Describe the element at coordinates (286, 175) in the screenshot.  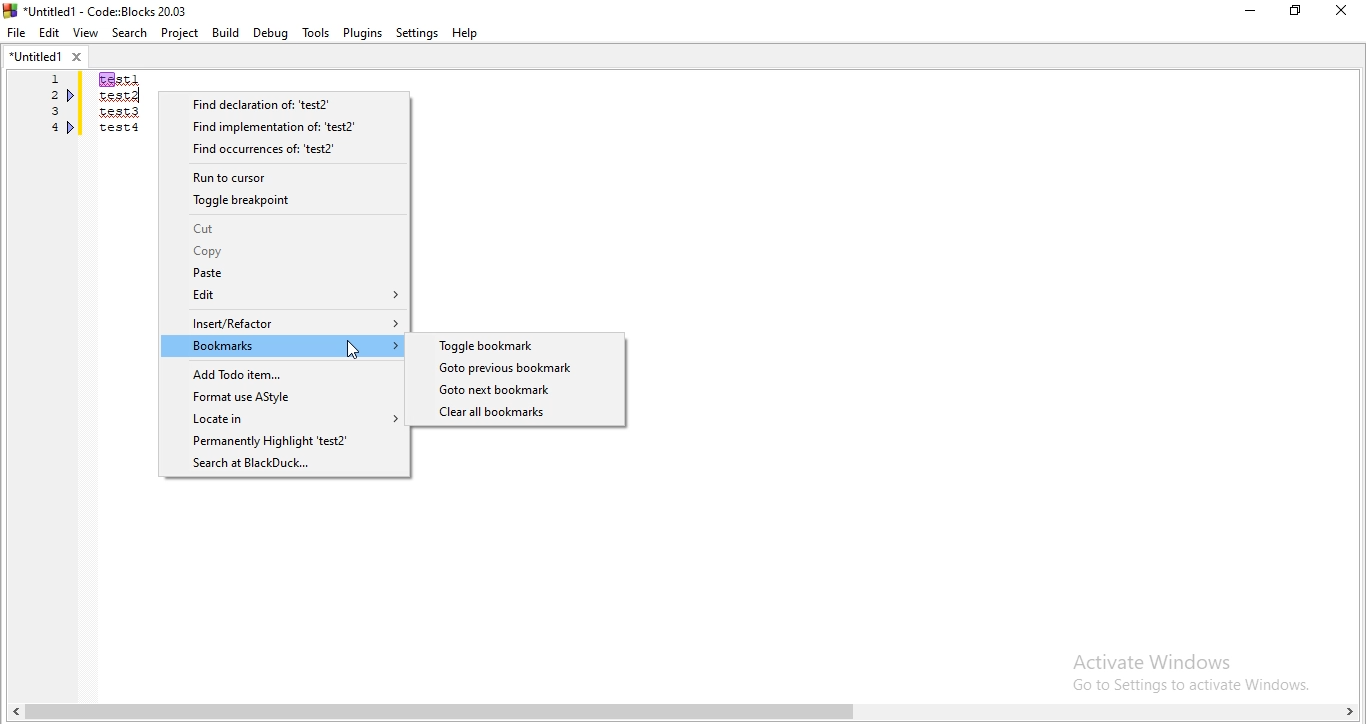
I see `Run to cursor` at that location.